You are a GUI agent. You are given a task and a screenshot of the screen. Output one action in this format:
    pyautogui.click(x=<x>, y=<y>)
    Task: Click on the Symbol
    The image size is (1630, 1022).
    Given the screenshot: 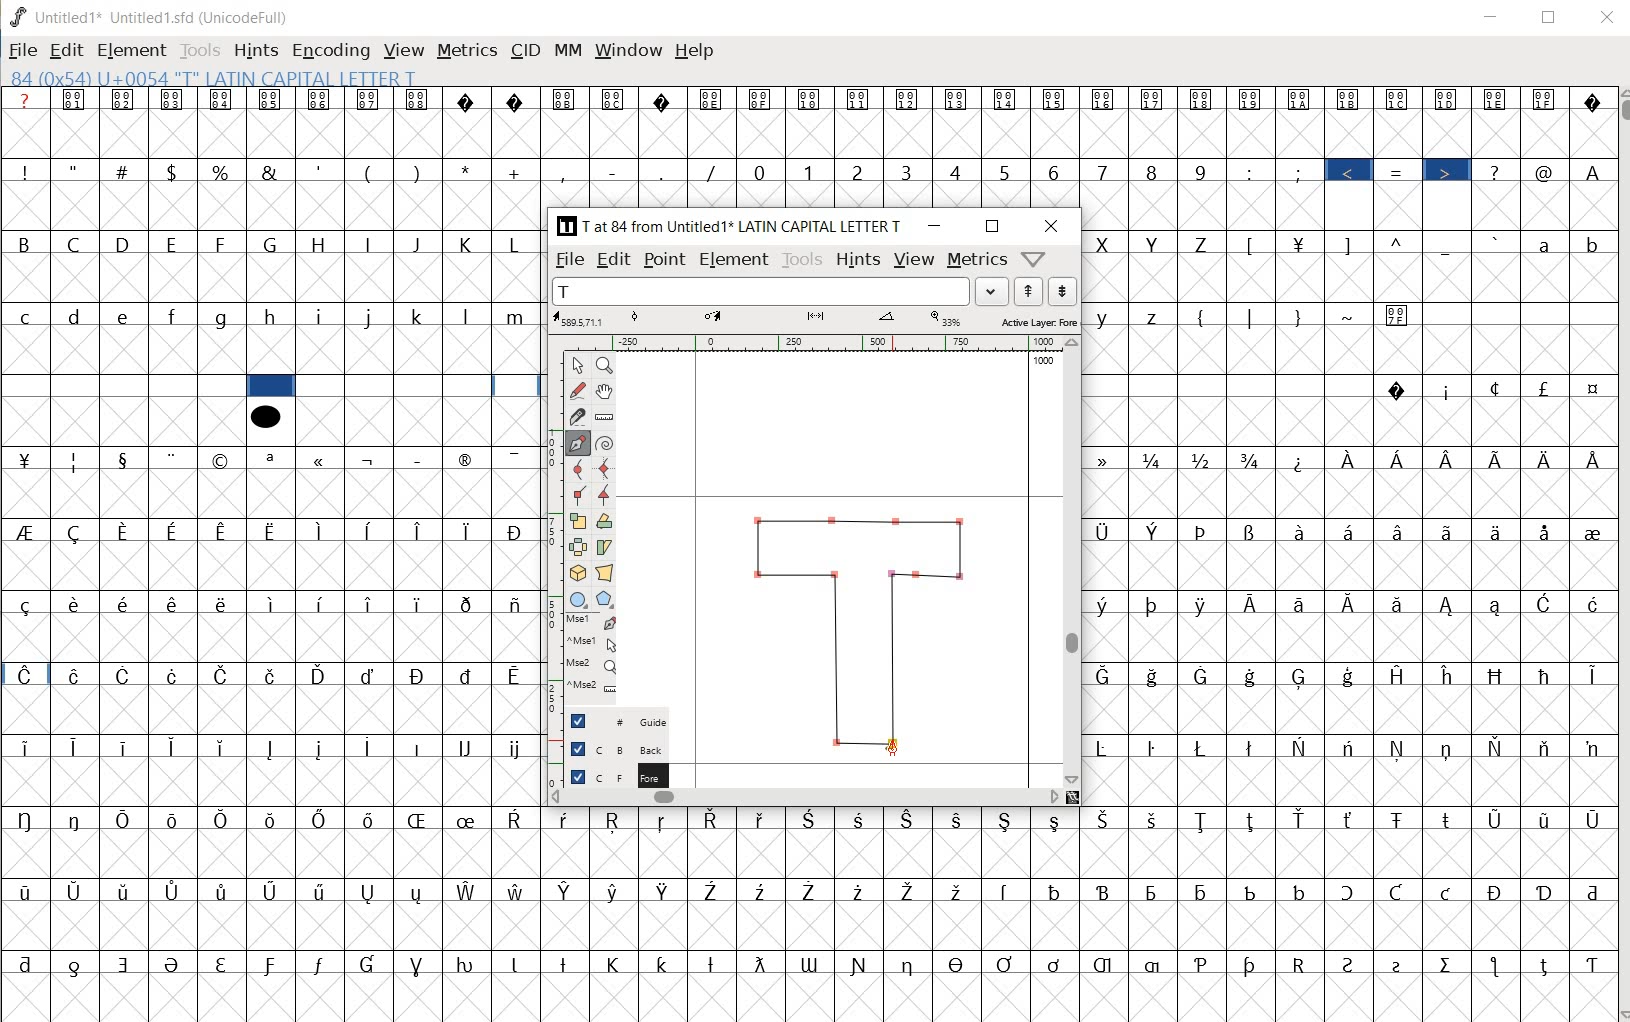 What is the action you would take?
    pyautogui.click(x=567, y=891)
    